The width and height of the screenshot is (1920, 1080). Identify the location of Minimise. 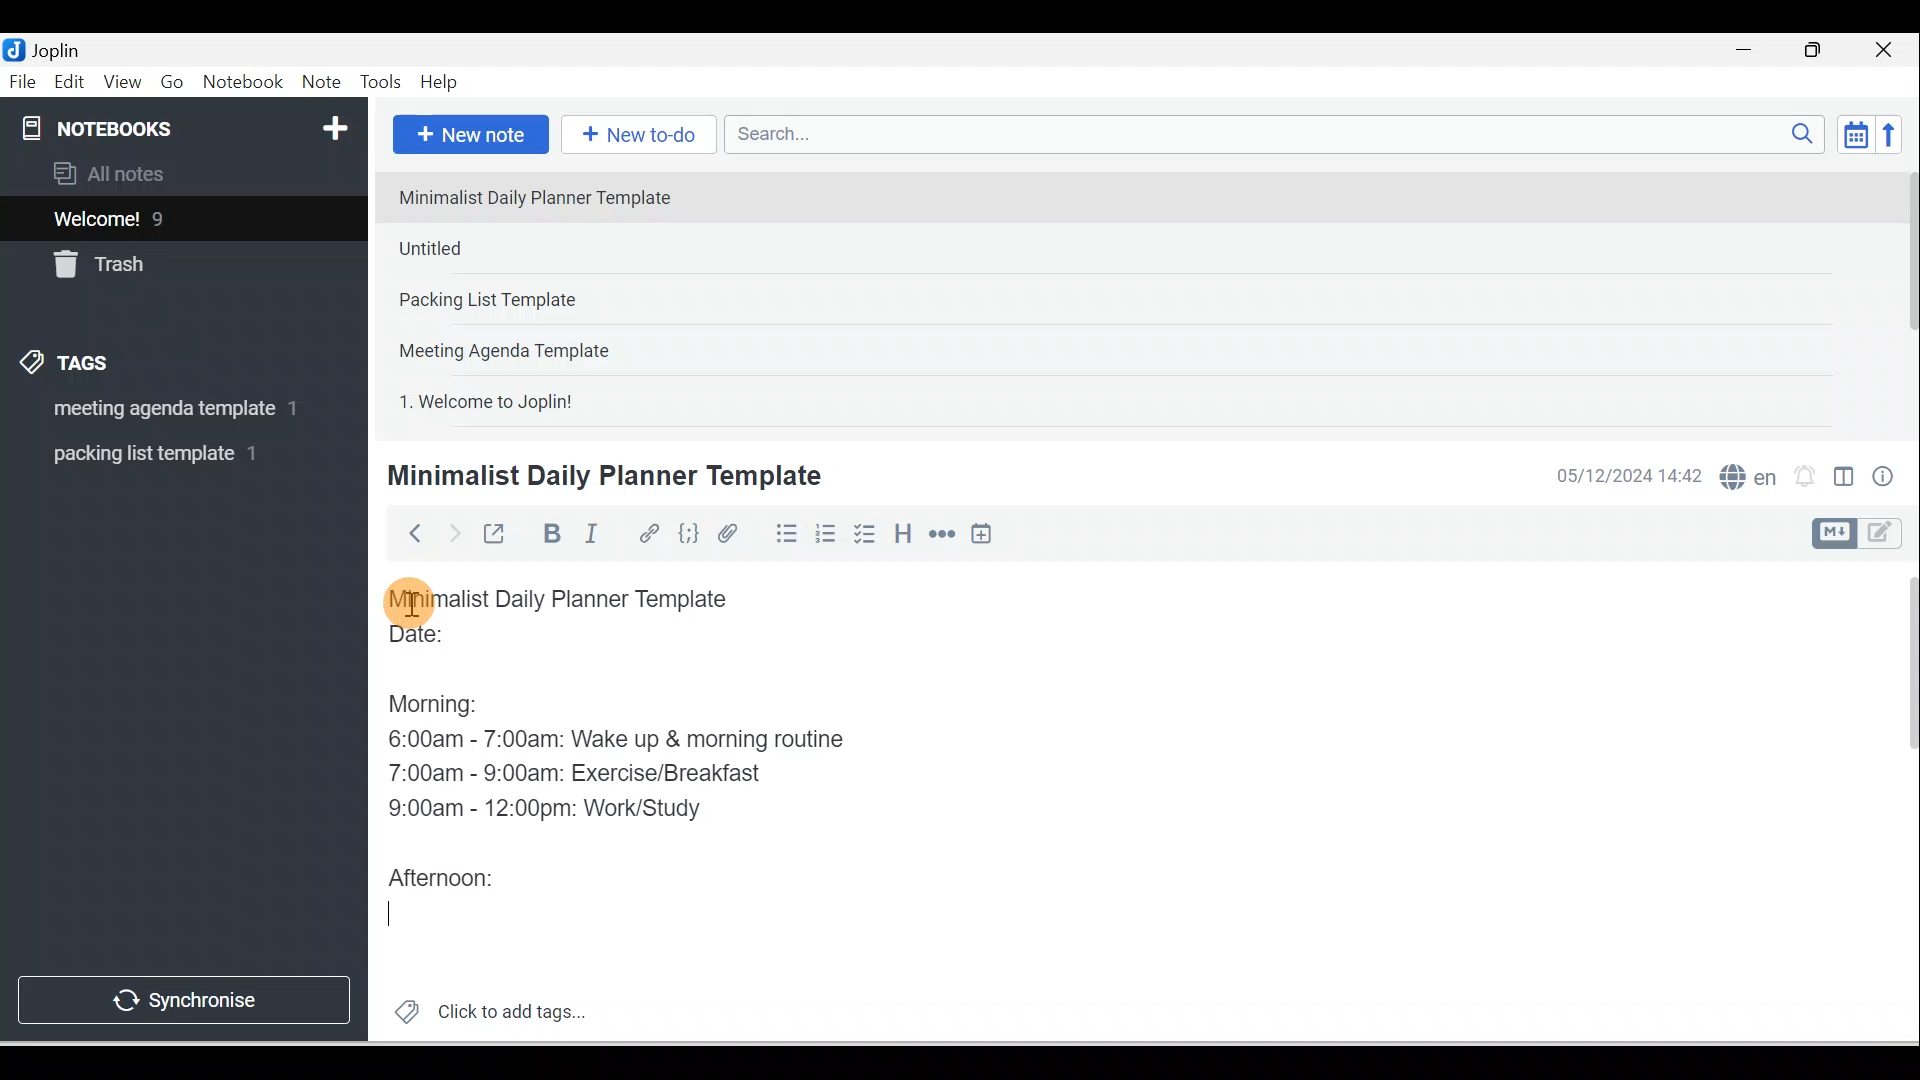
(1750, 52).